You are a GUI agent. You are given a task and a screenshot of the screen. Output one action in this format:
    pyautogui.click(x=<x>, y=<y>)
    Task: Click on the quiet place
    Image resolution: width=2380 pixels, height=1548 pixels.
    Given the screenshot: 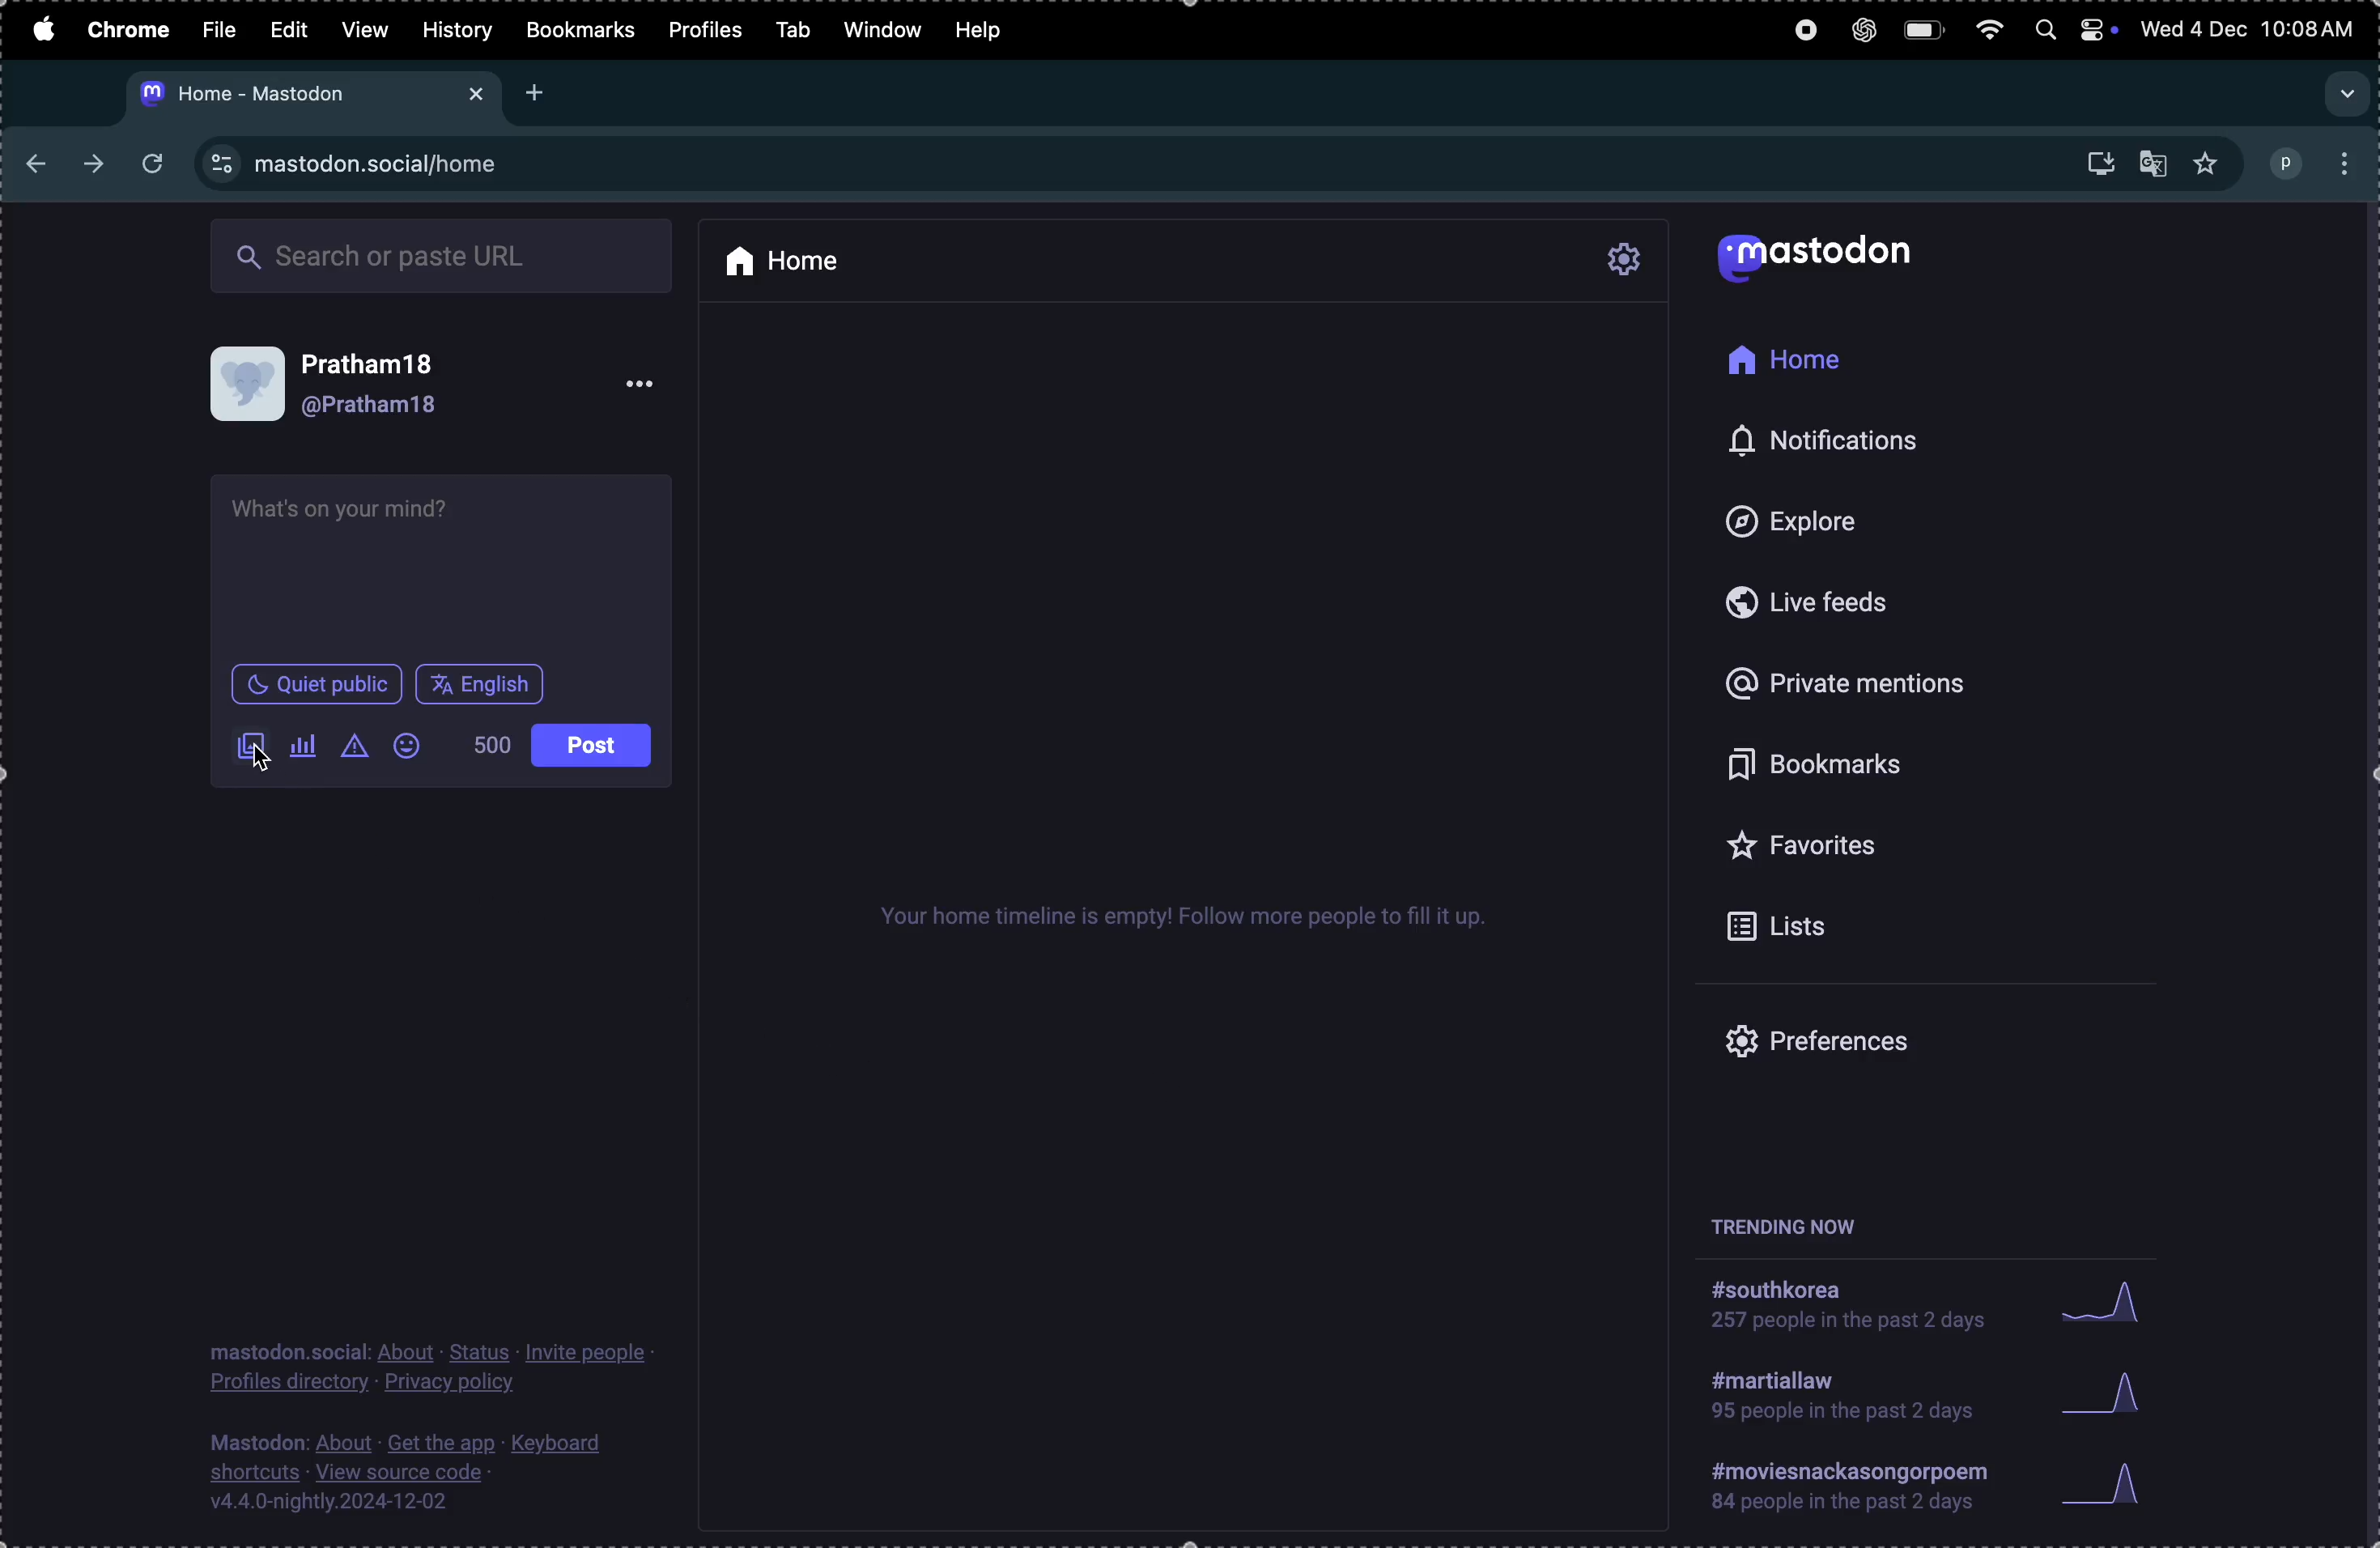 What is the action you would take?
    pyautogui.click(x=317, y=687)
    